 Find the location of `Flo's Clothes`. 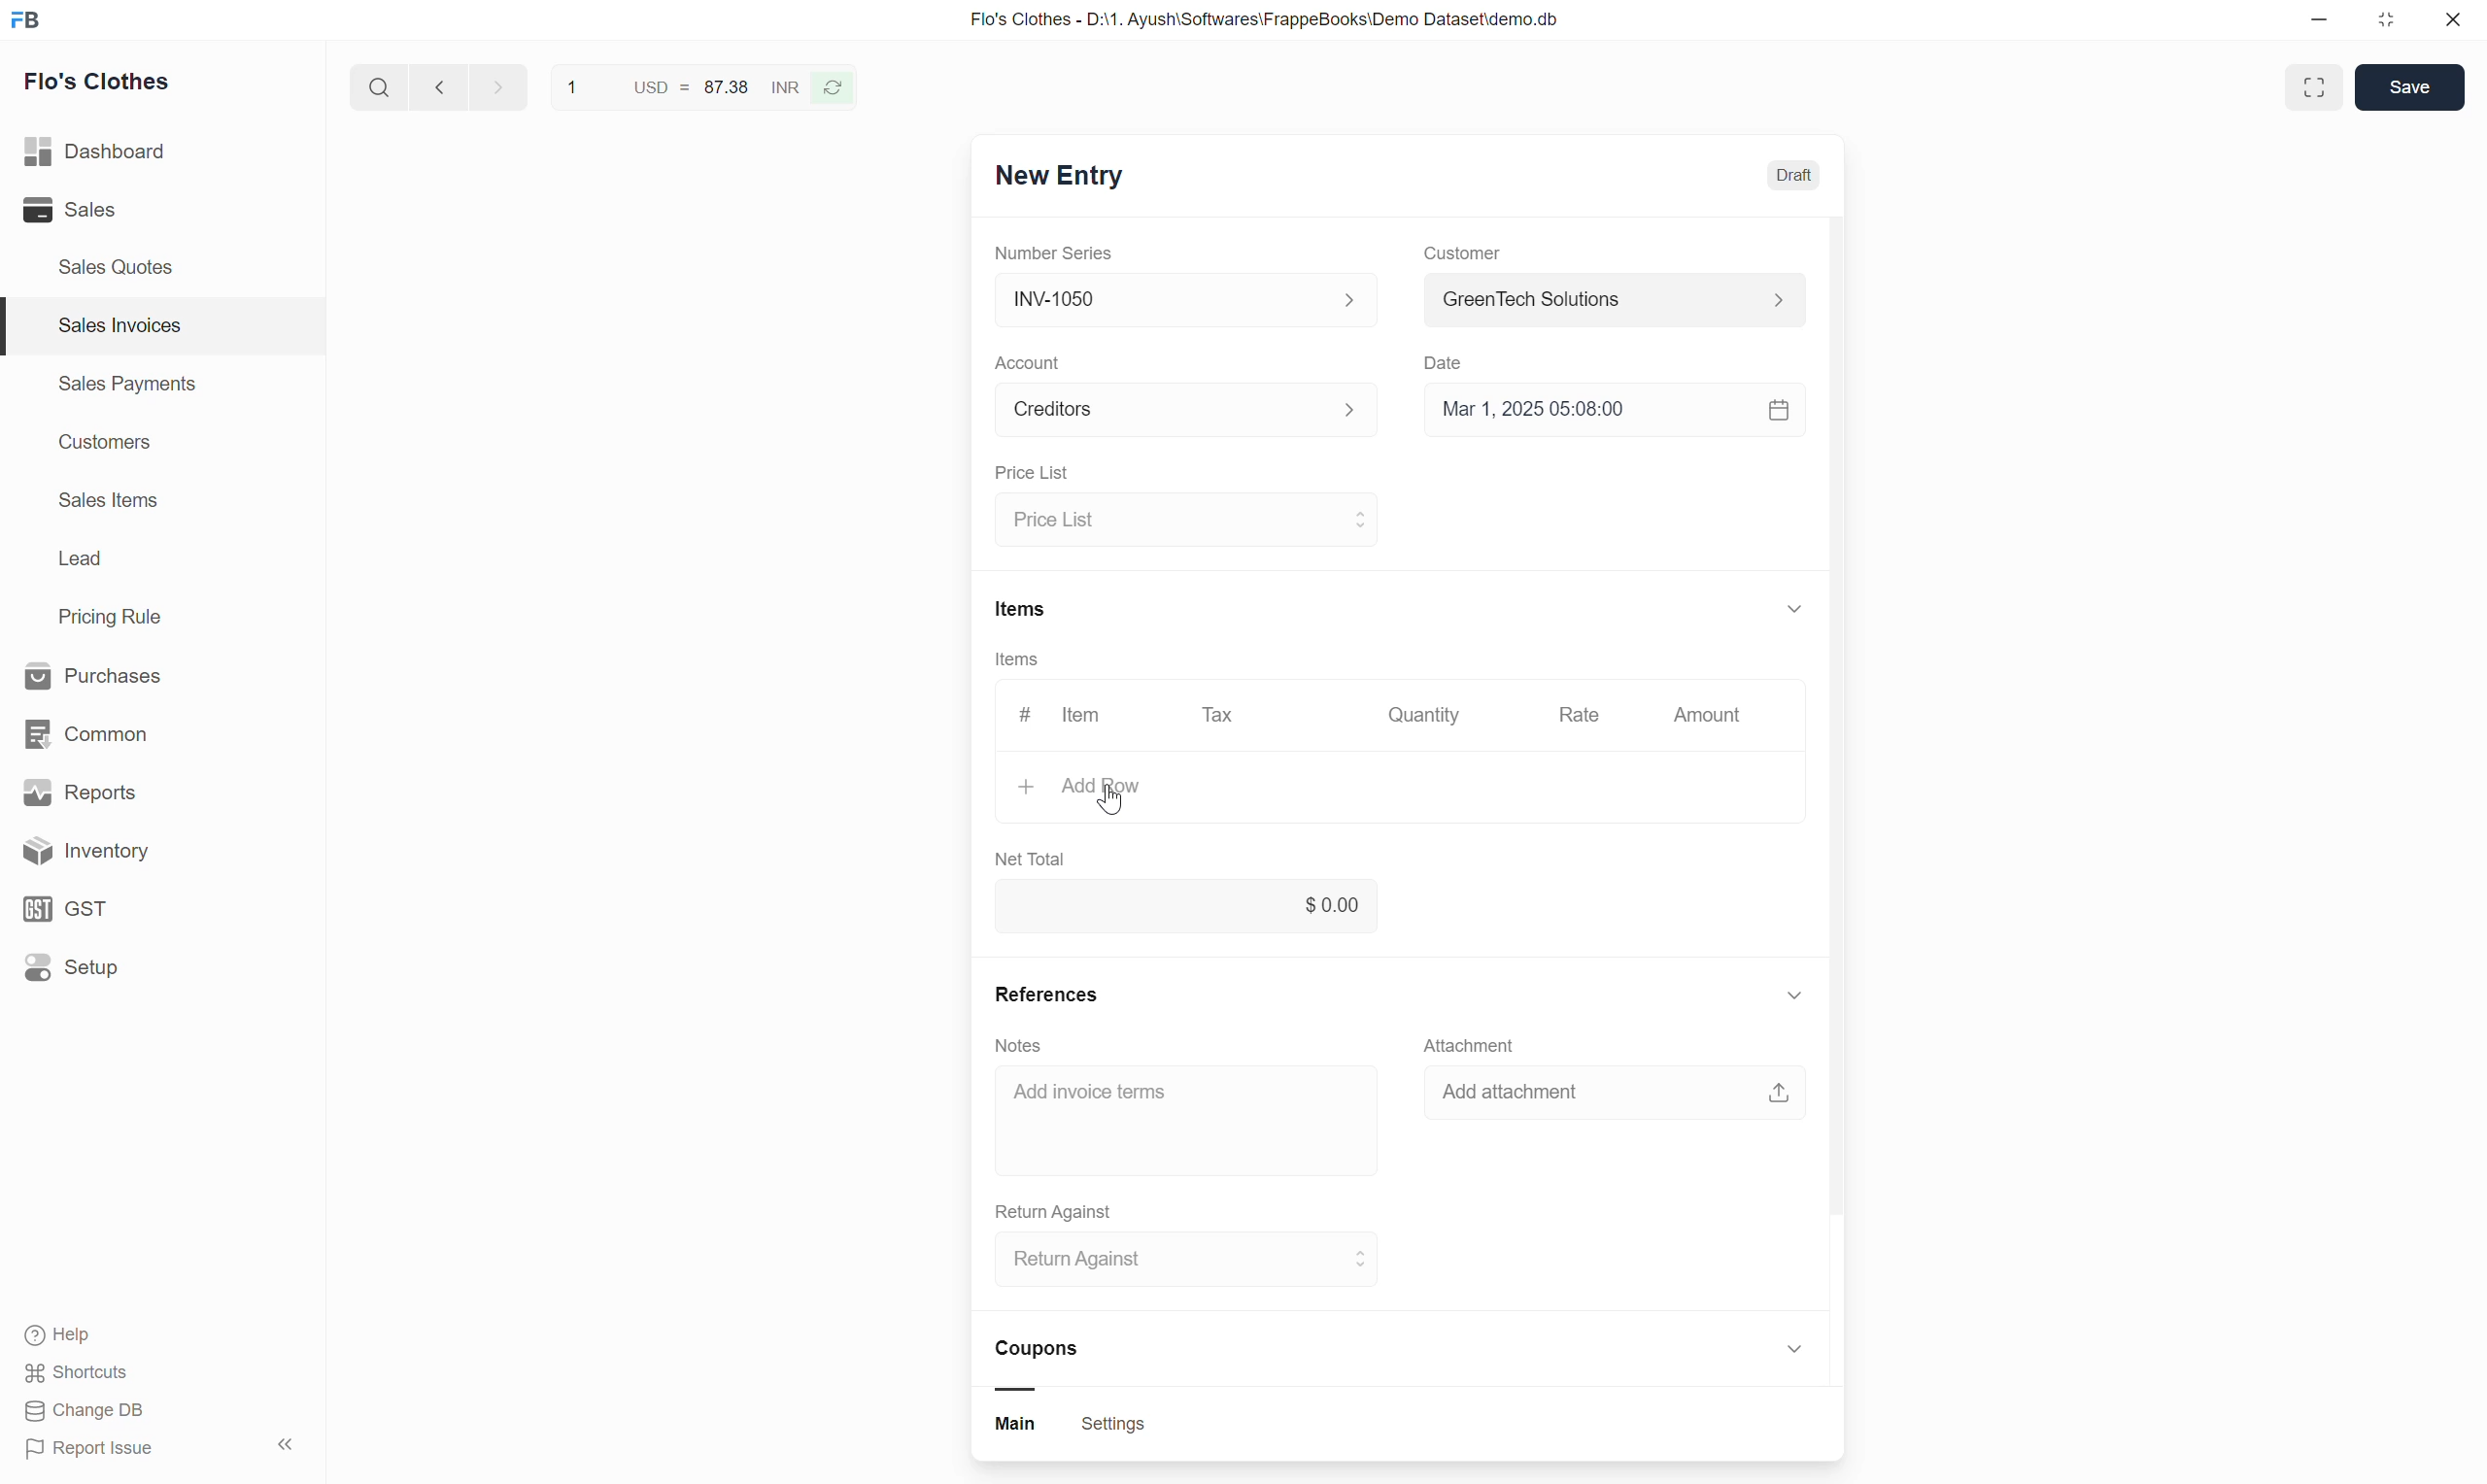

Flo's Clothes is located at coordinates (108, 85).